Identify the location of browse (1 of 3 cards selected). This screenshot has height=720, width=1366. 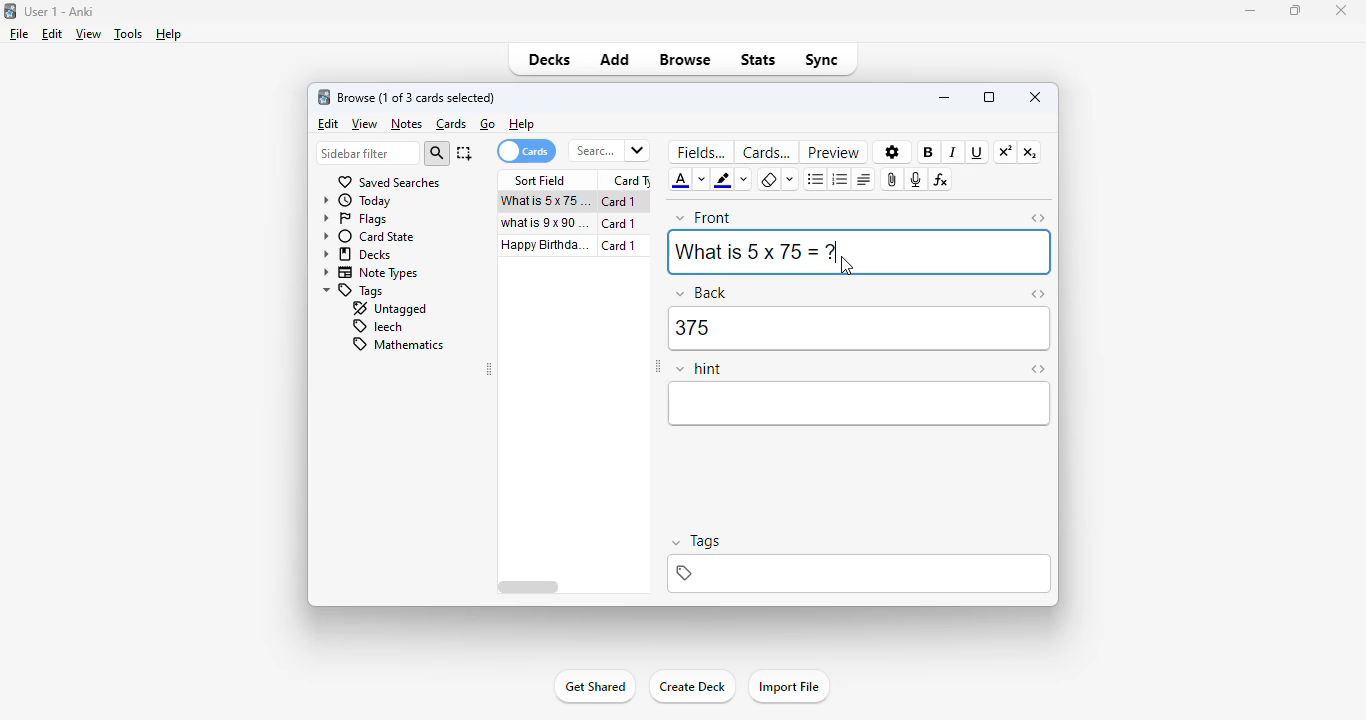
(417, 97).